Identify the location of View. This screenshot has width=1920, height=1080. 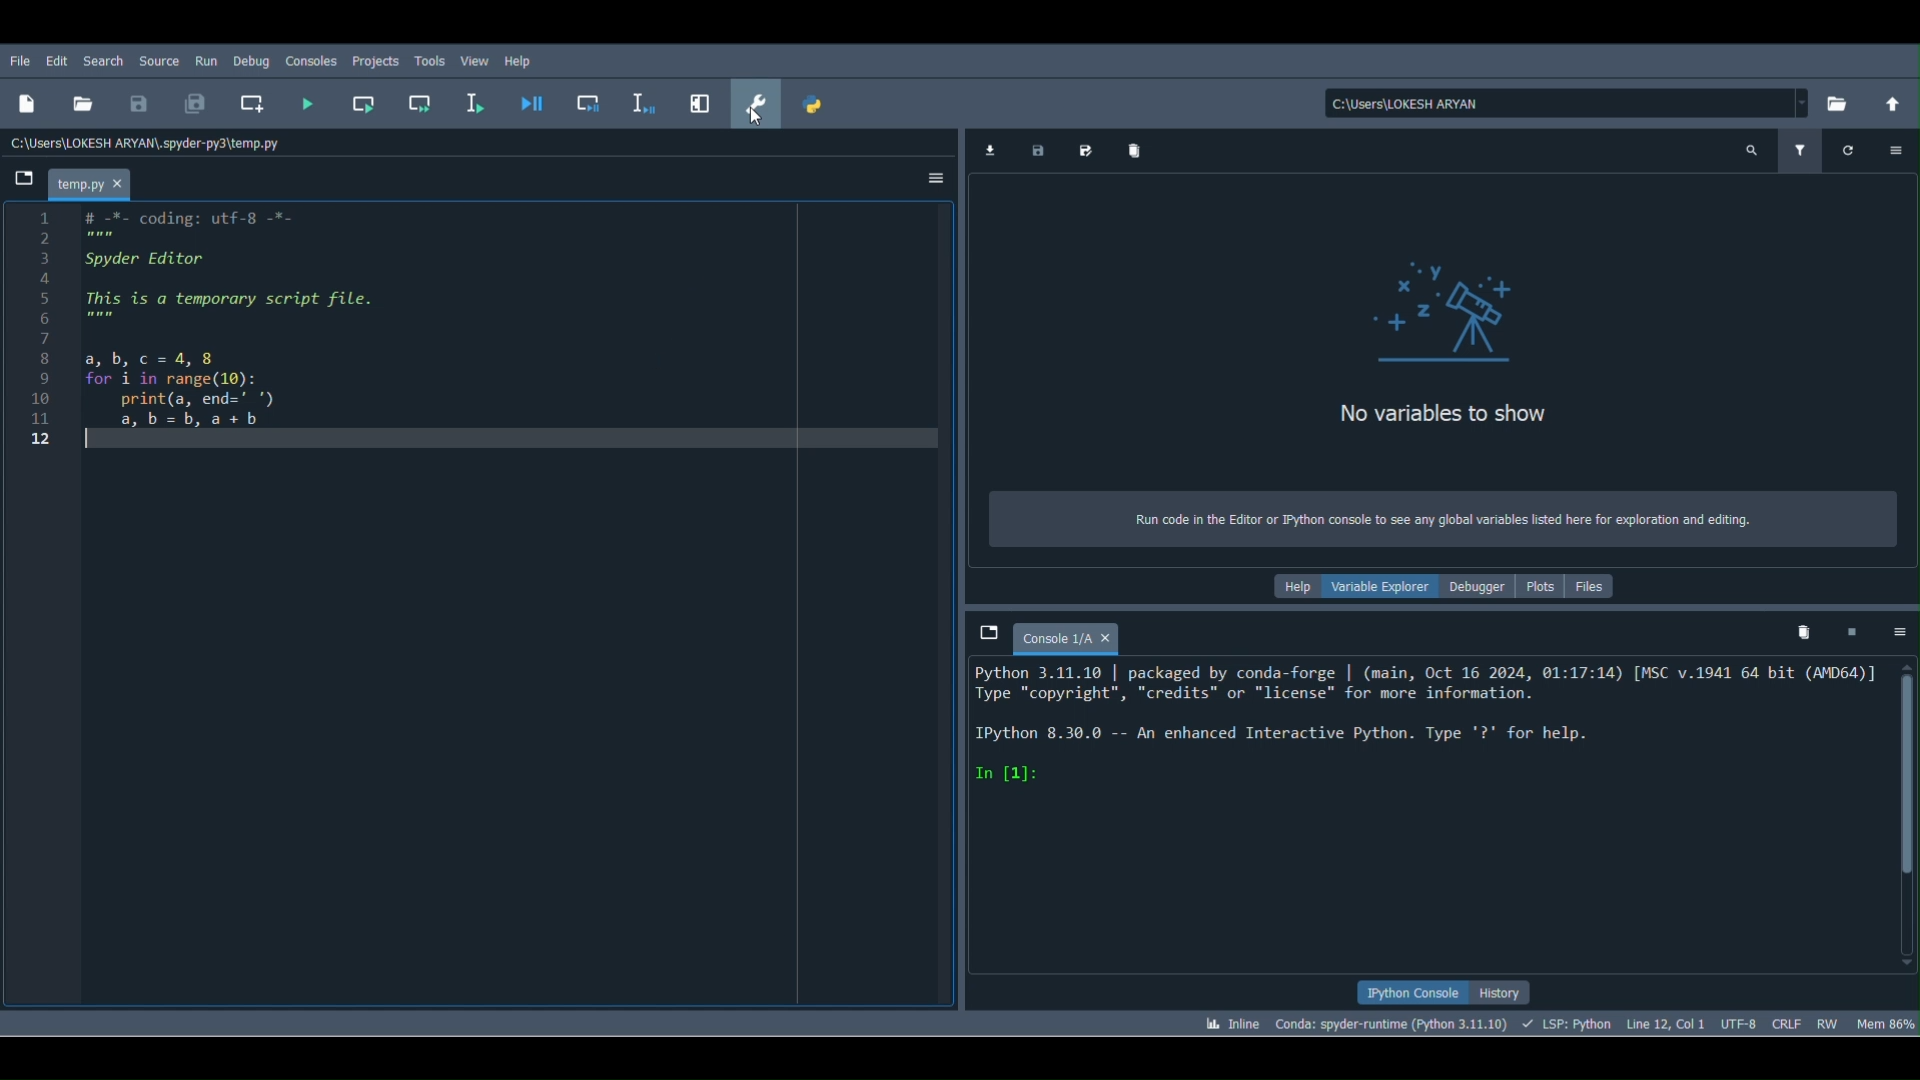
(474, 59).